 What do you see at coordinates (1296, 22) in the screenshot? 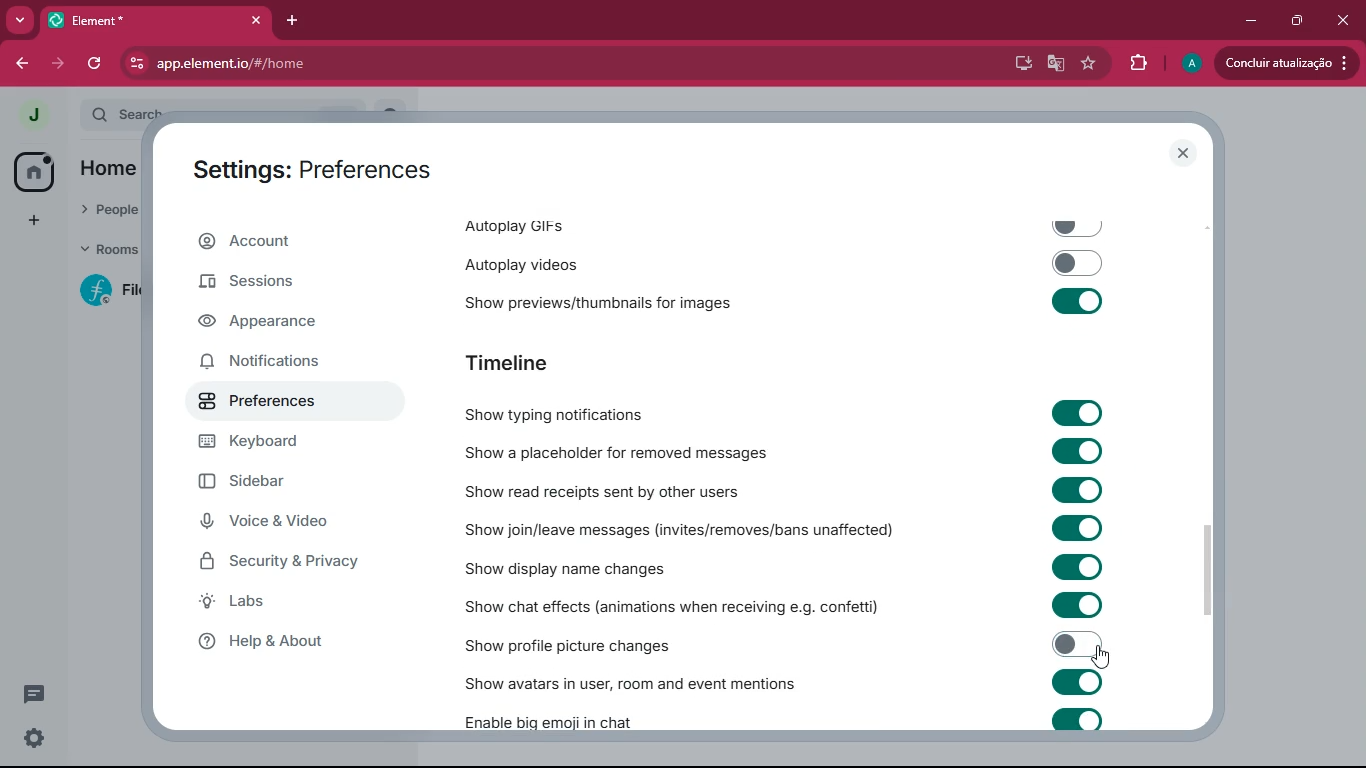
I see `restore down` at bounding box center [1296, 22].